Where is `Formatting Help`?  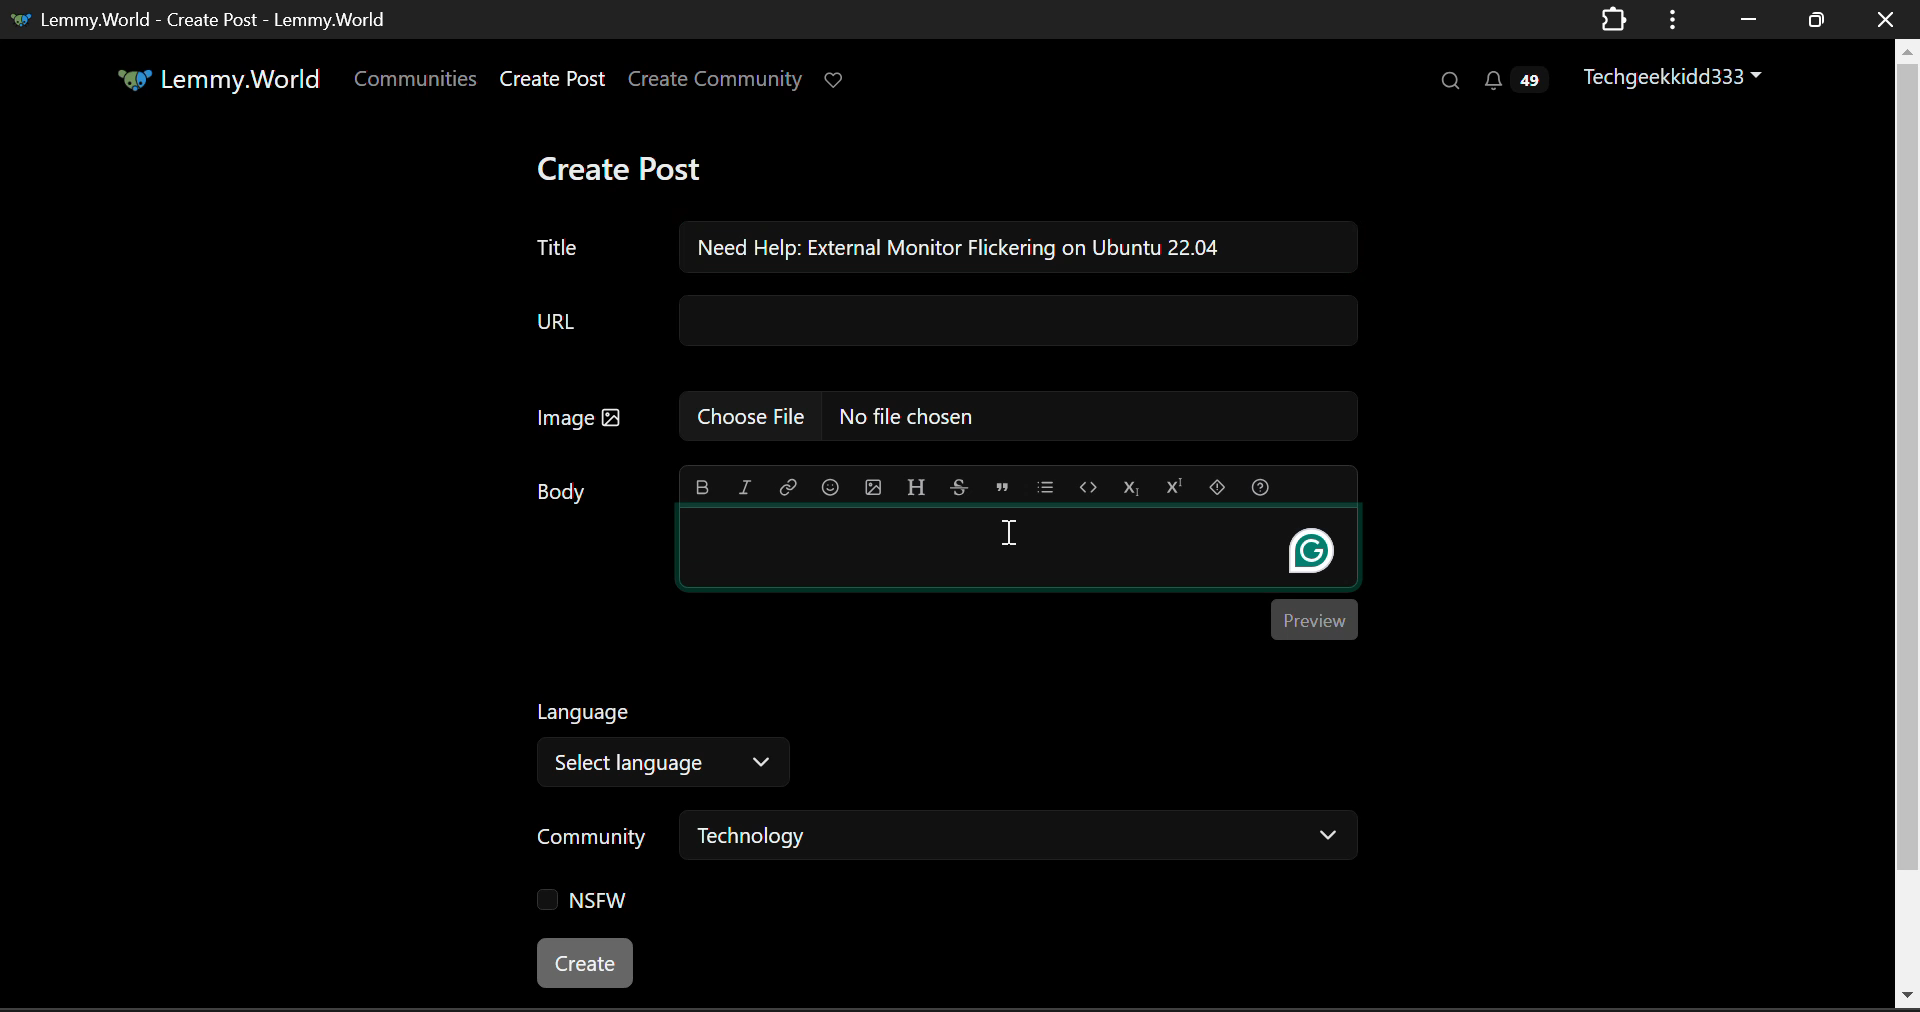
Formatting Help is located at coordinates (1261, 488).